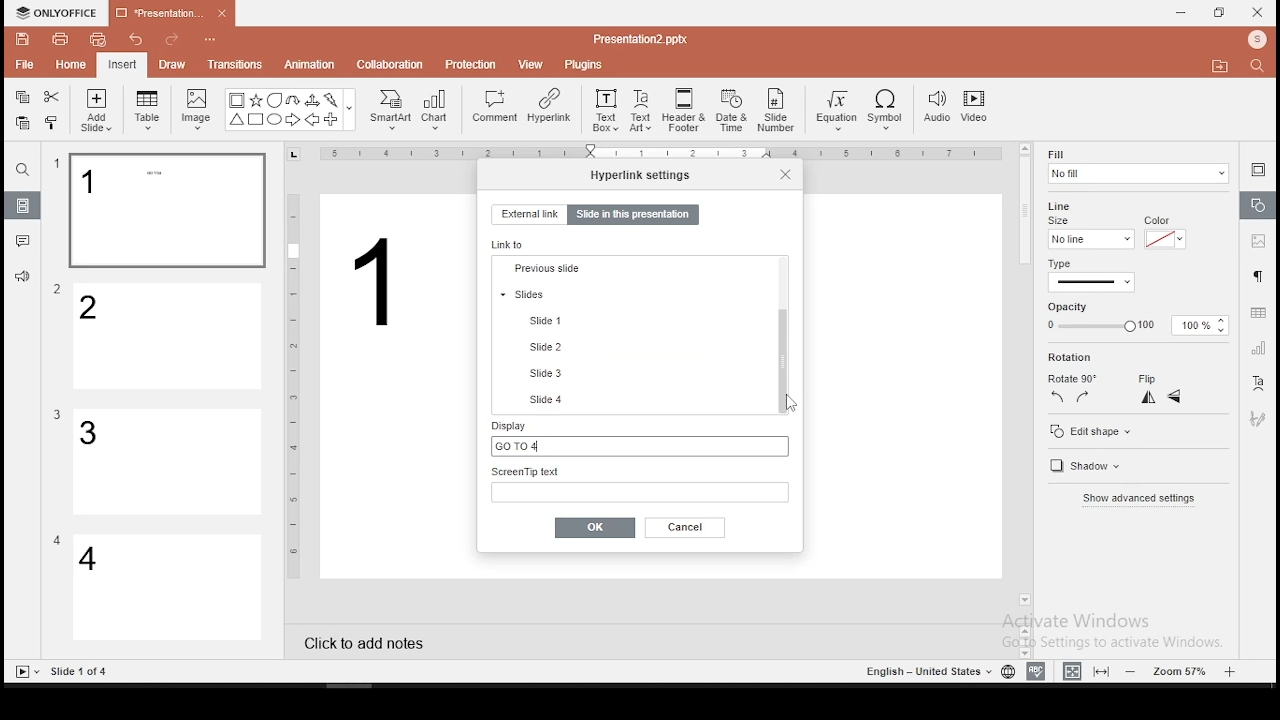  I want to click on redo, so click(172, 42).